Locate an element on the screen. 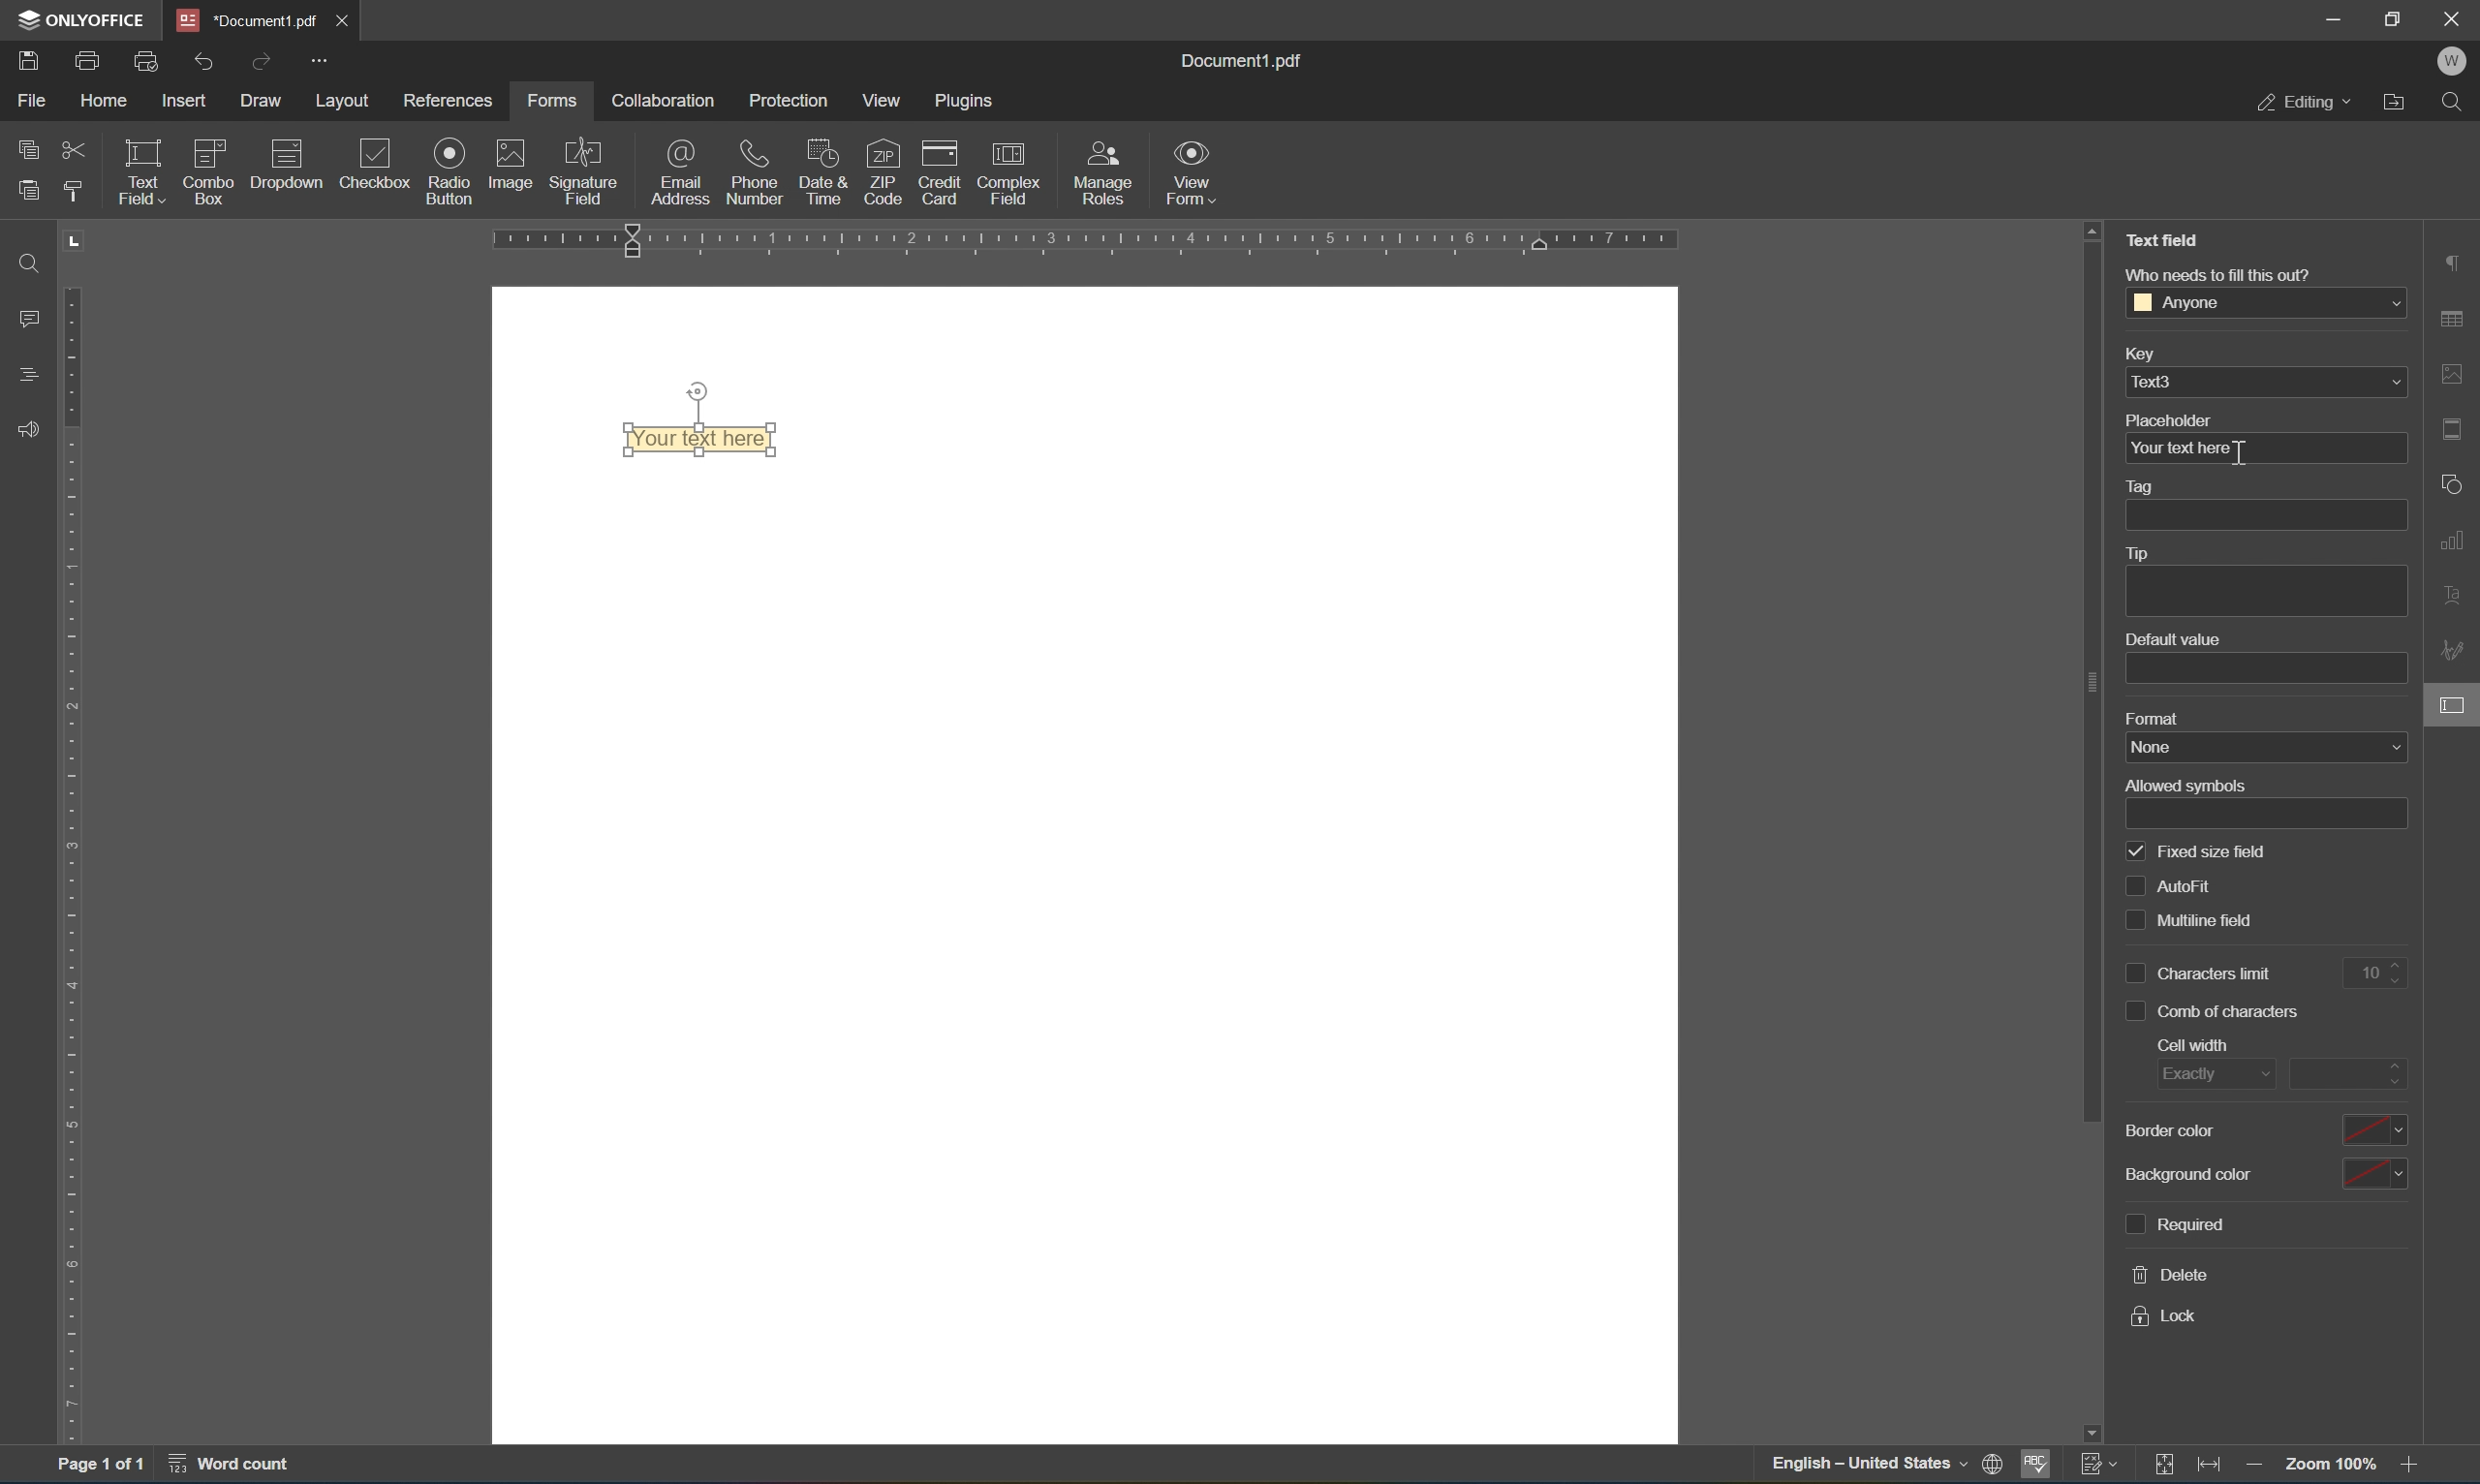 This screenshot has height=1484, width=2480. required is located at coordinates (2179, 1225).